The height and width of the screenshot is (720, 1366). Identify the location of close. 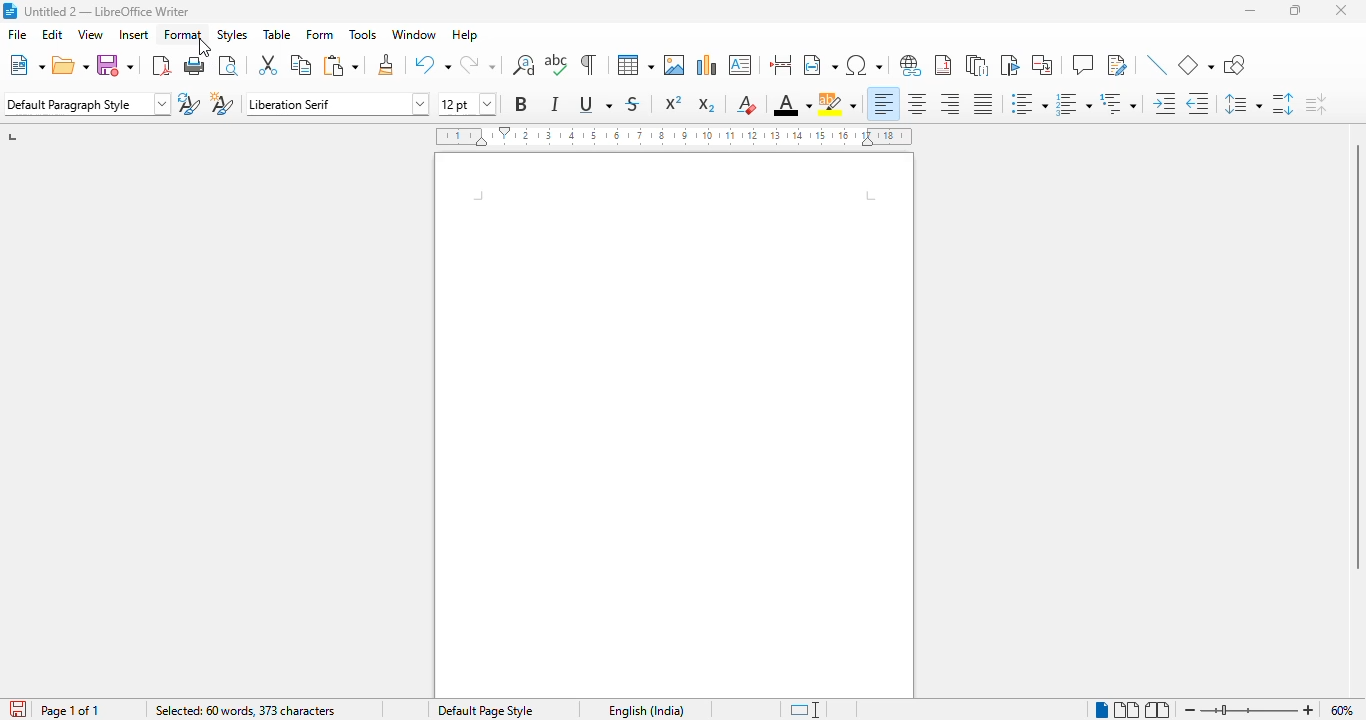
(1341, 10).